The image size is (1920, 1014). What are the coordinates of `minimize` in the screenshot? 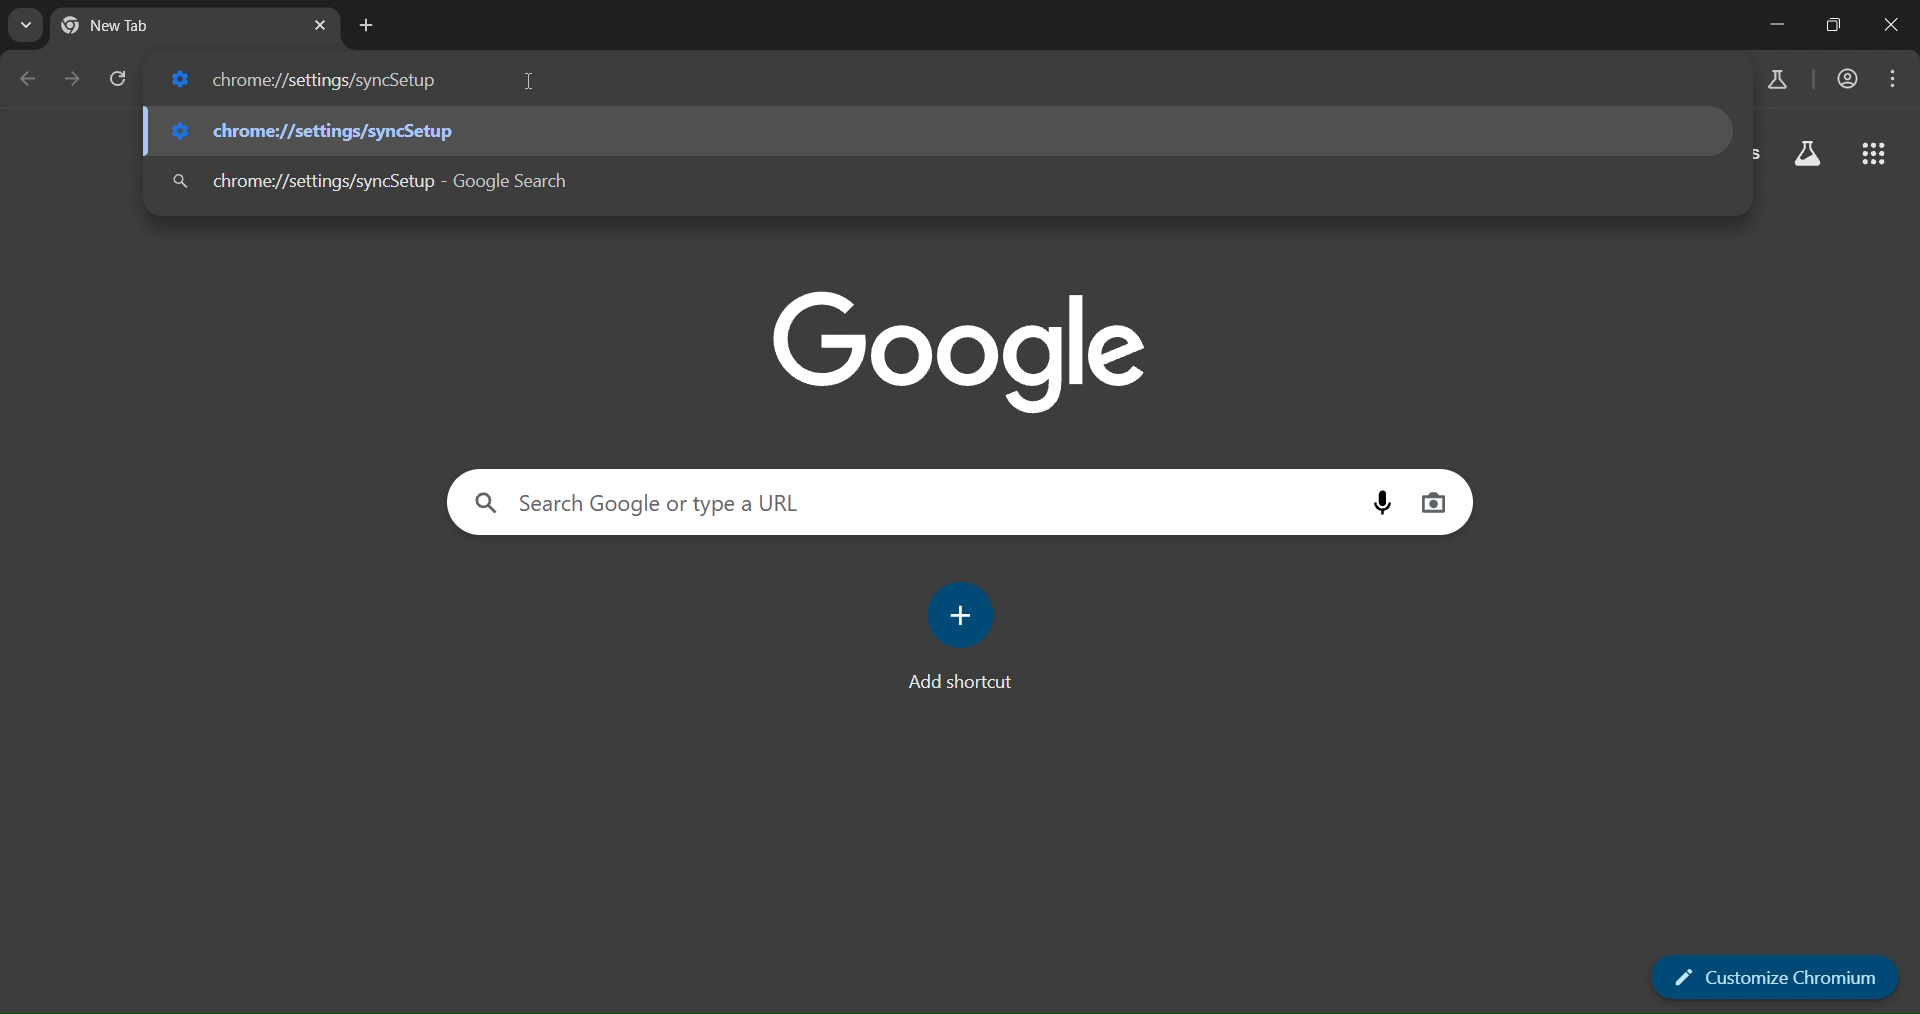 It's located at (1774, 24).